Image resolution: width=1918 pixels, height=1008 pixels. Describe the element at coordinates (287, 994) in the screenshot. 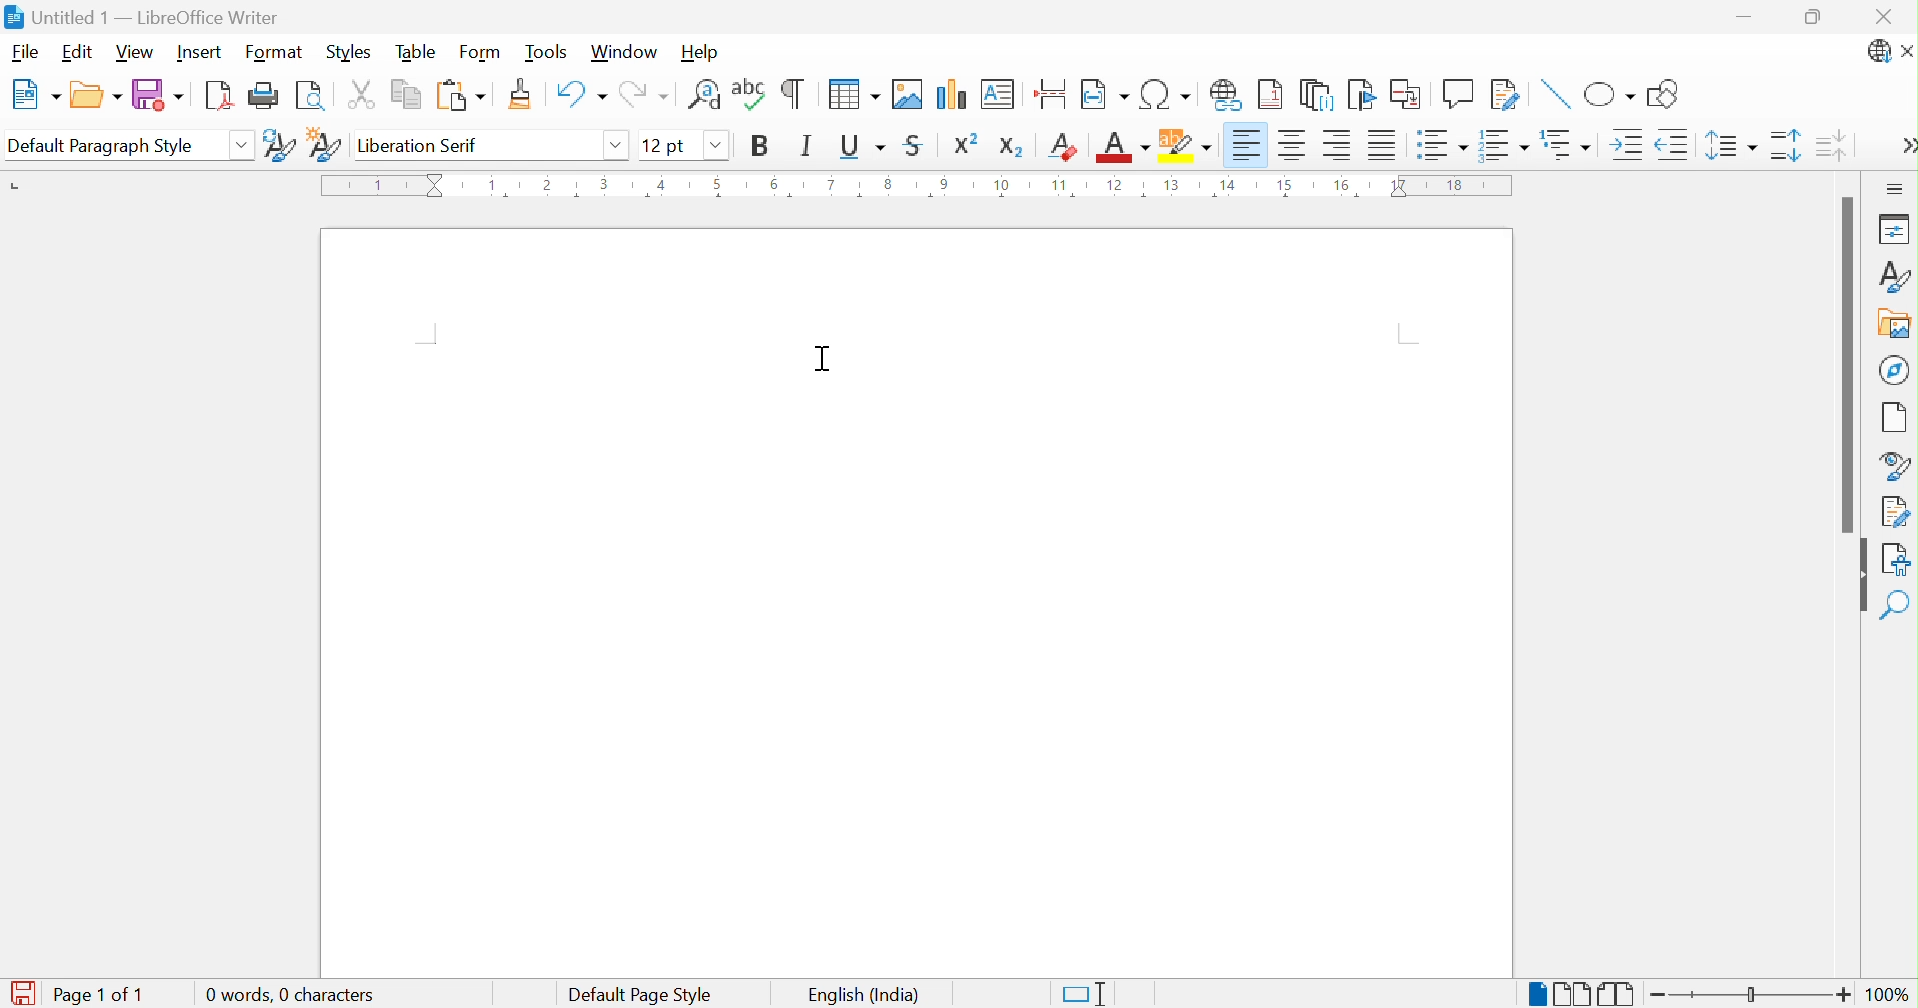

I see `0 words, 0 characters` at that location.